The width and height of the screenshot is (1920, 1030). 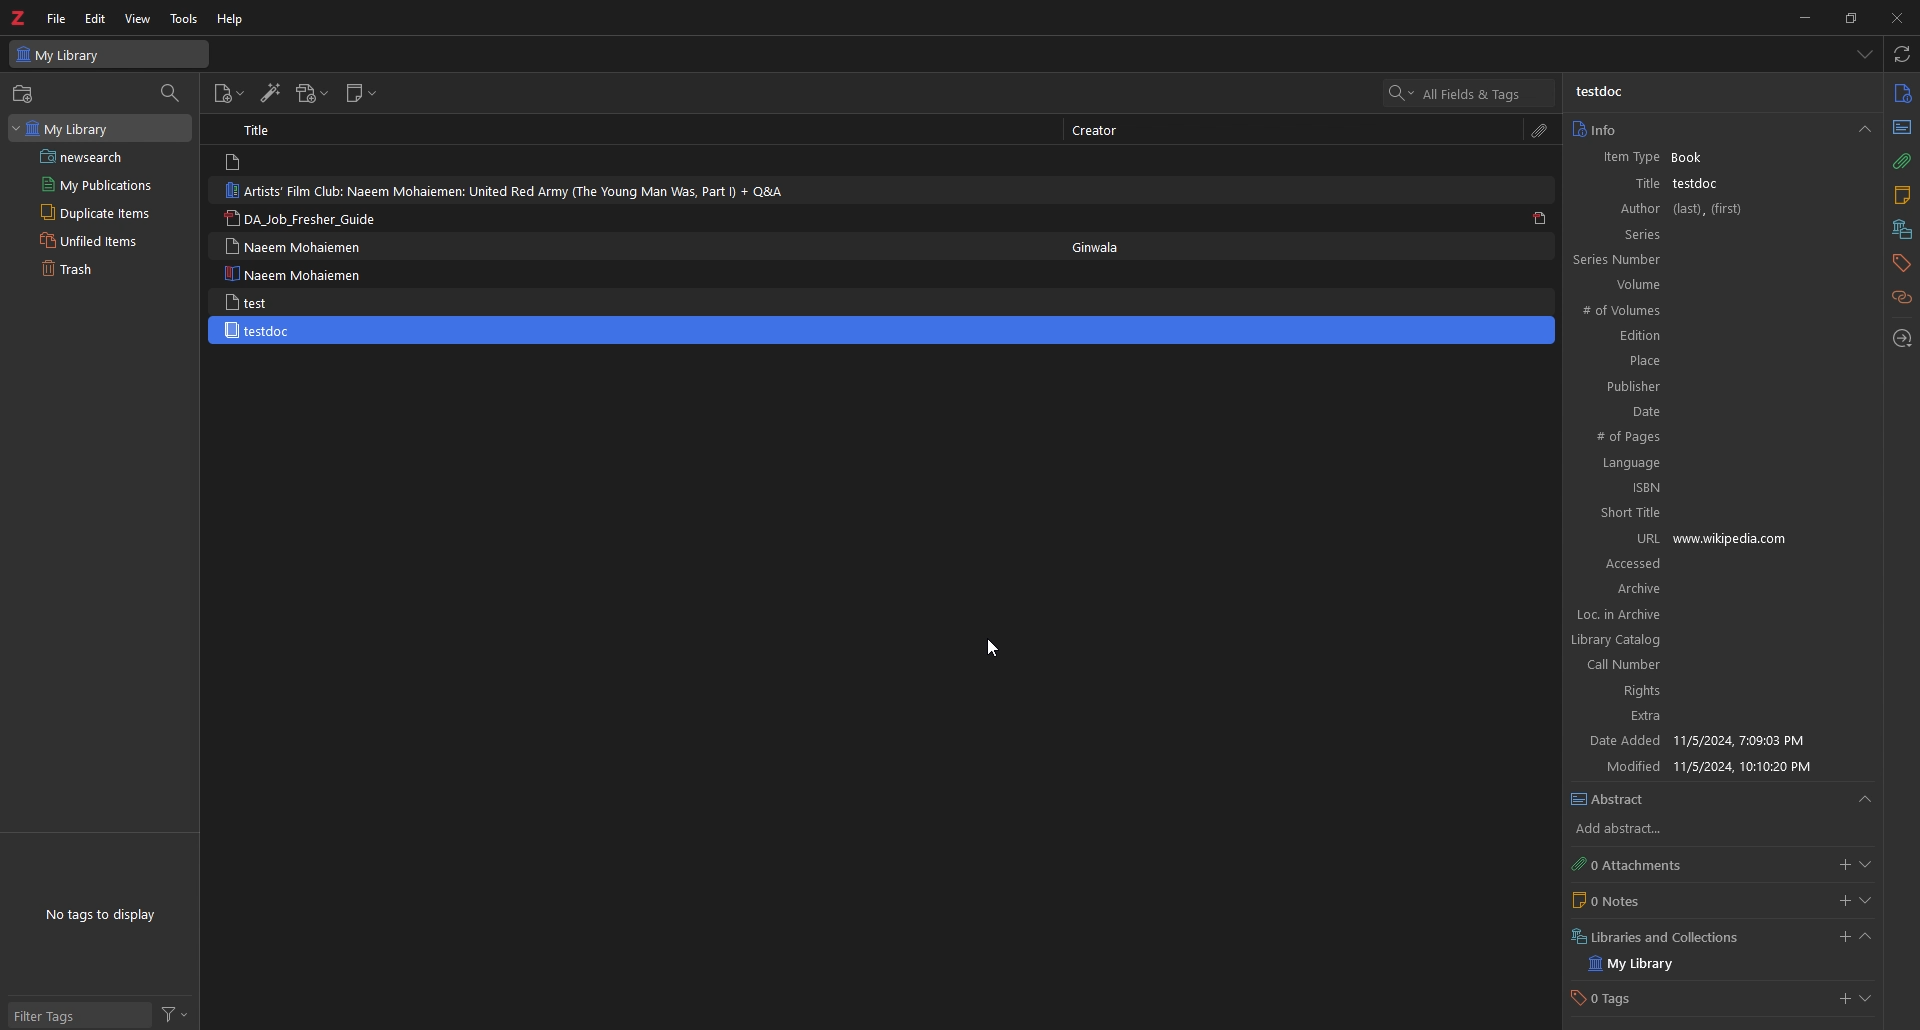 What do you see at coordinates (1639, 184) in the screenshot?
I see `title` at bounding box center [1639, 184].